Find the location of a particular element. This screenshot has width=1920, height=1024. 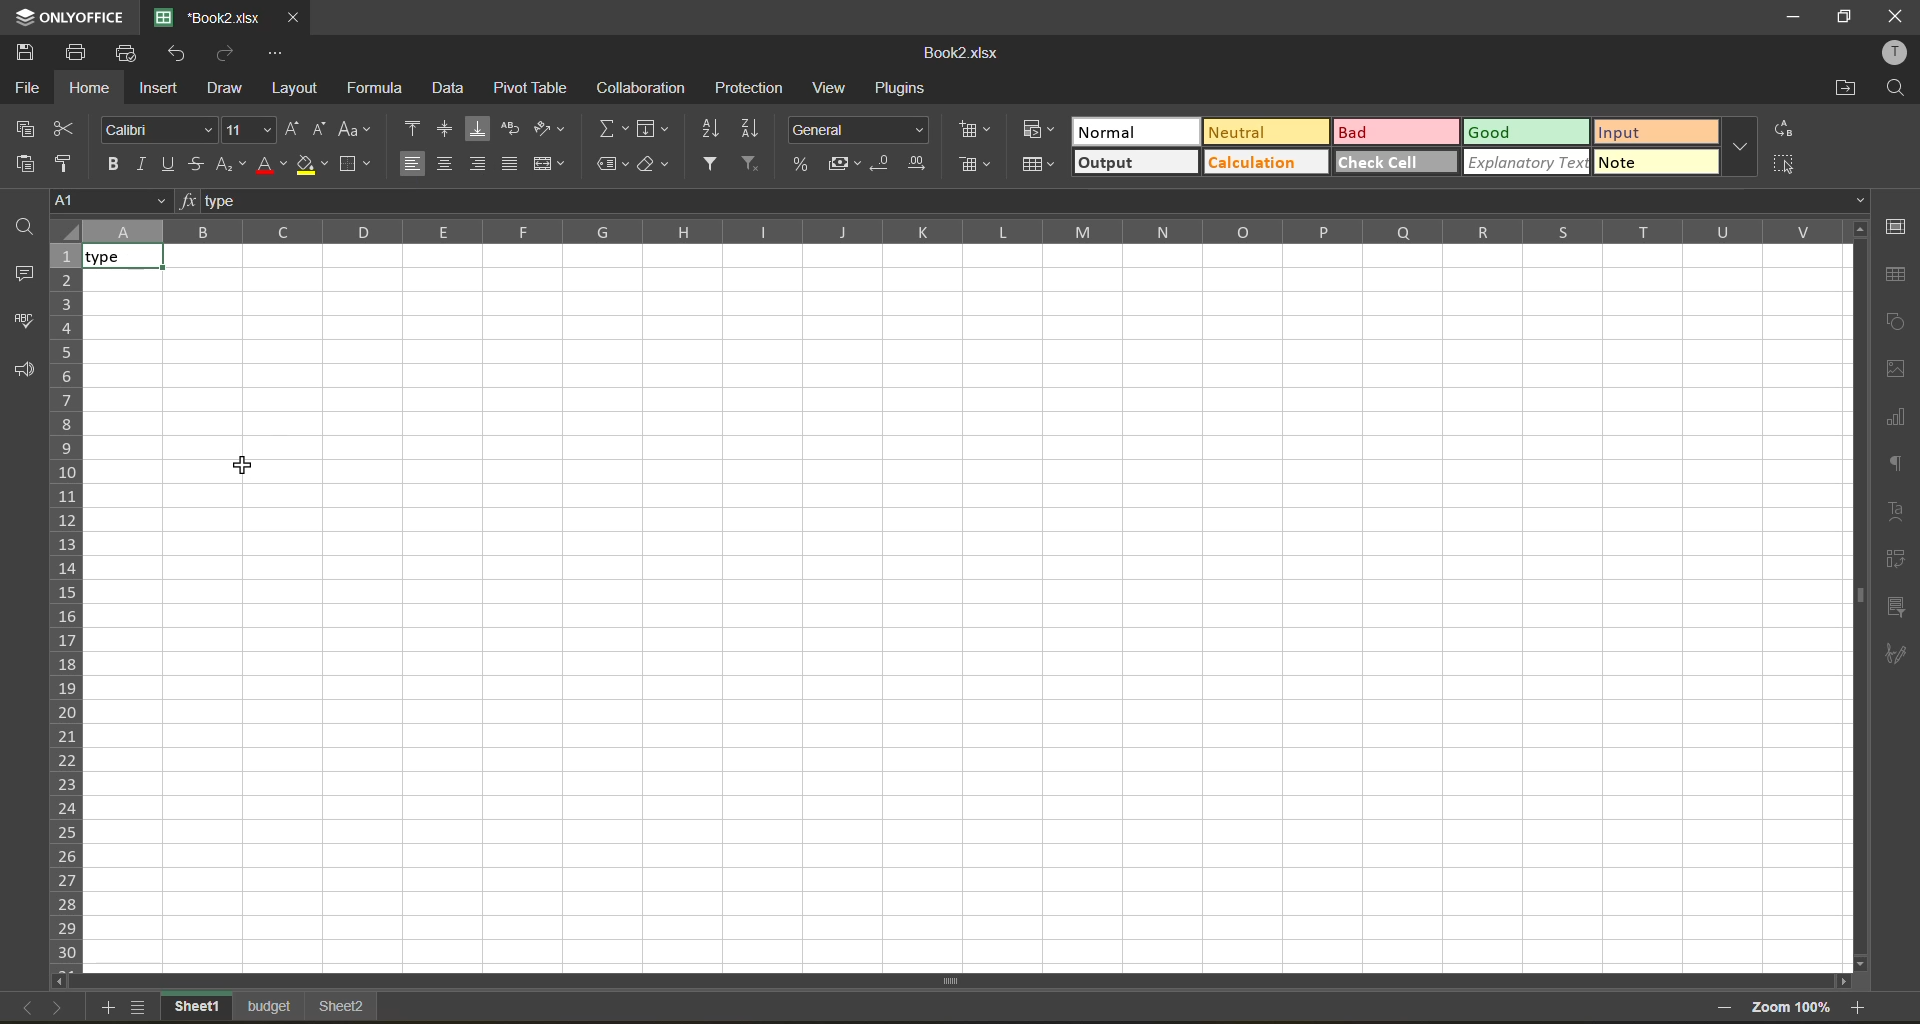

images is located at coordinates (1896, 371).